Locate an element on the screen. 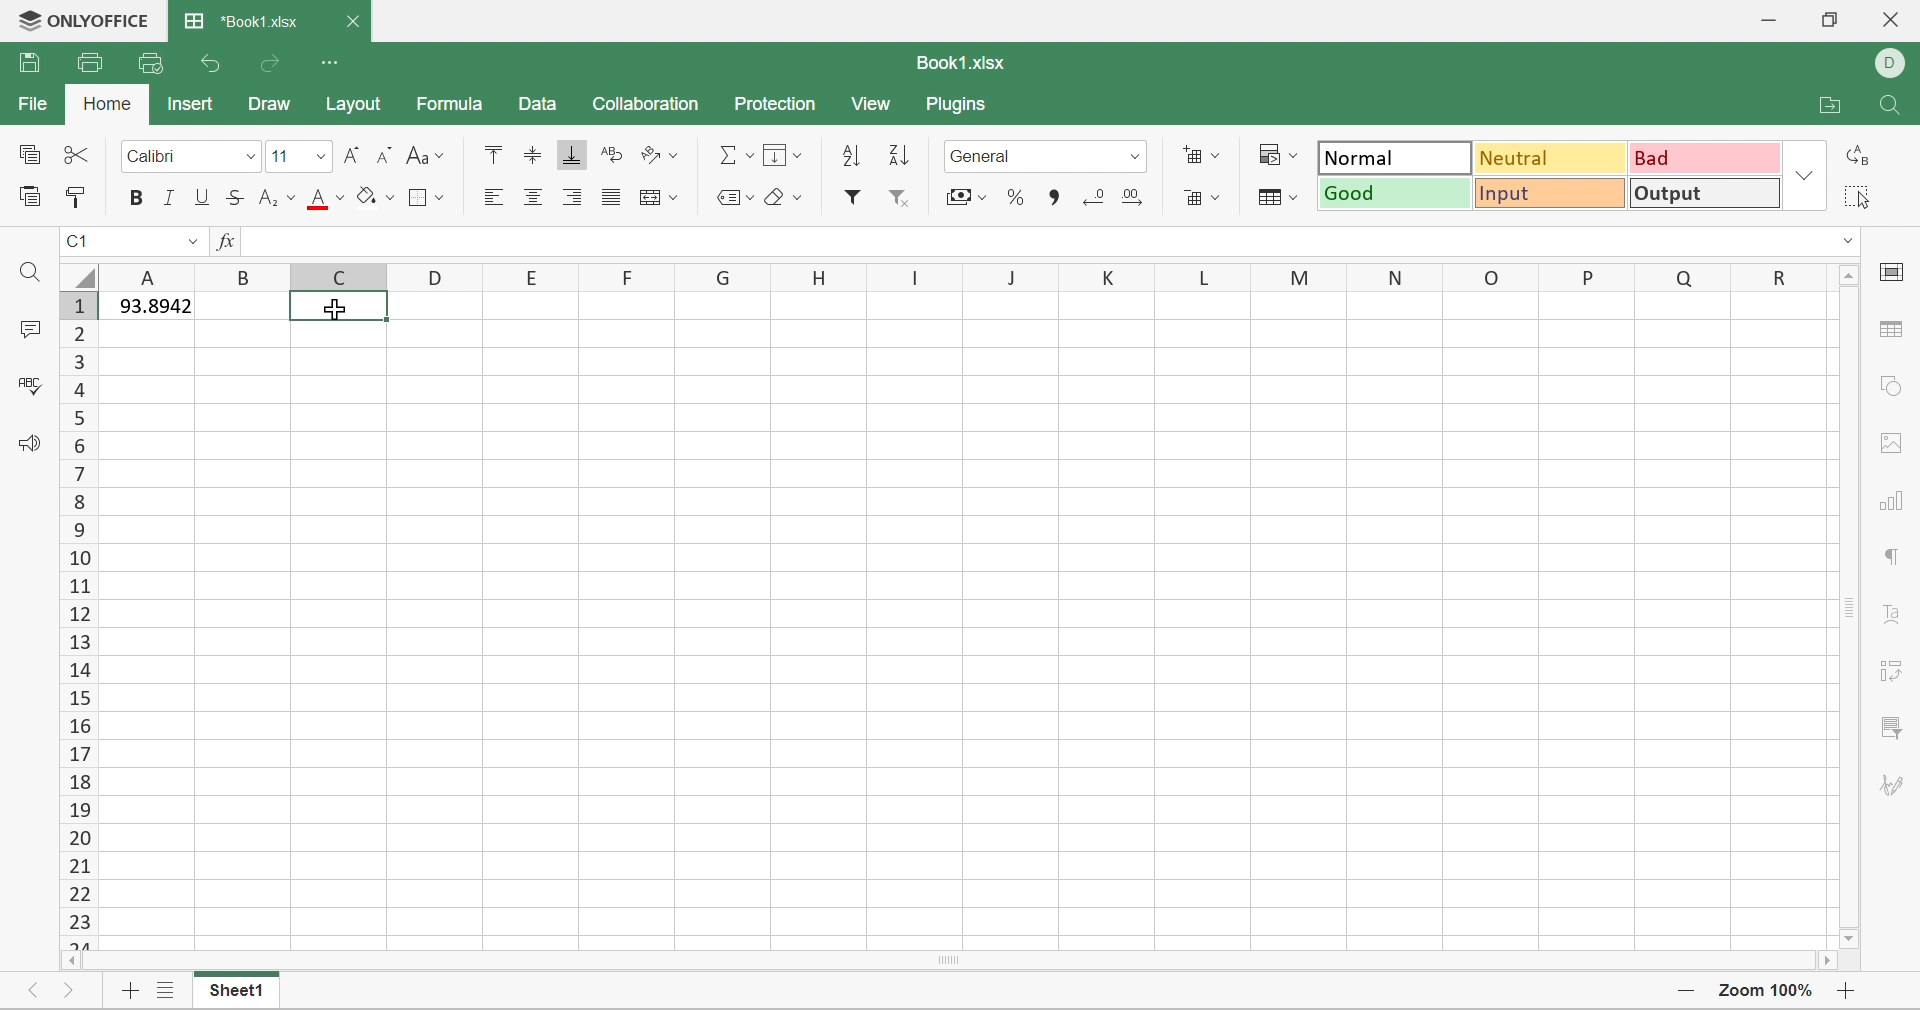 Image resolution: width=1920 pixels, height=1010 pixels. Descending order is located at coordinates (897, 155).